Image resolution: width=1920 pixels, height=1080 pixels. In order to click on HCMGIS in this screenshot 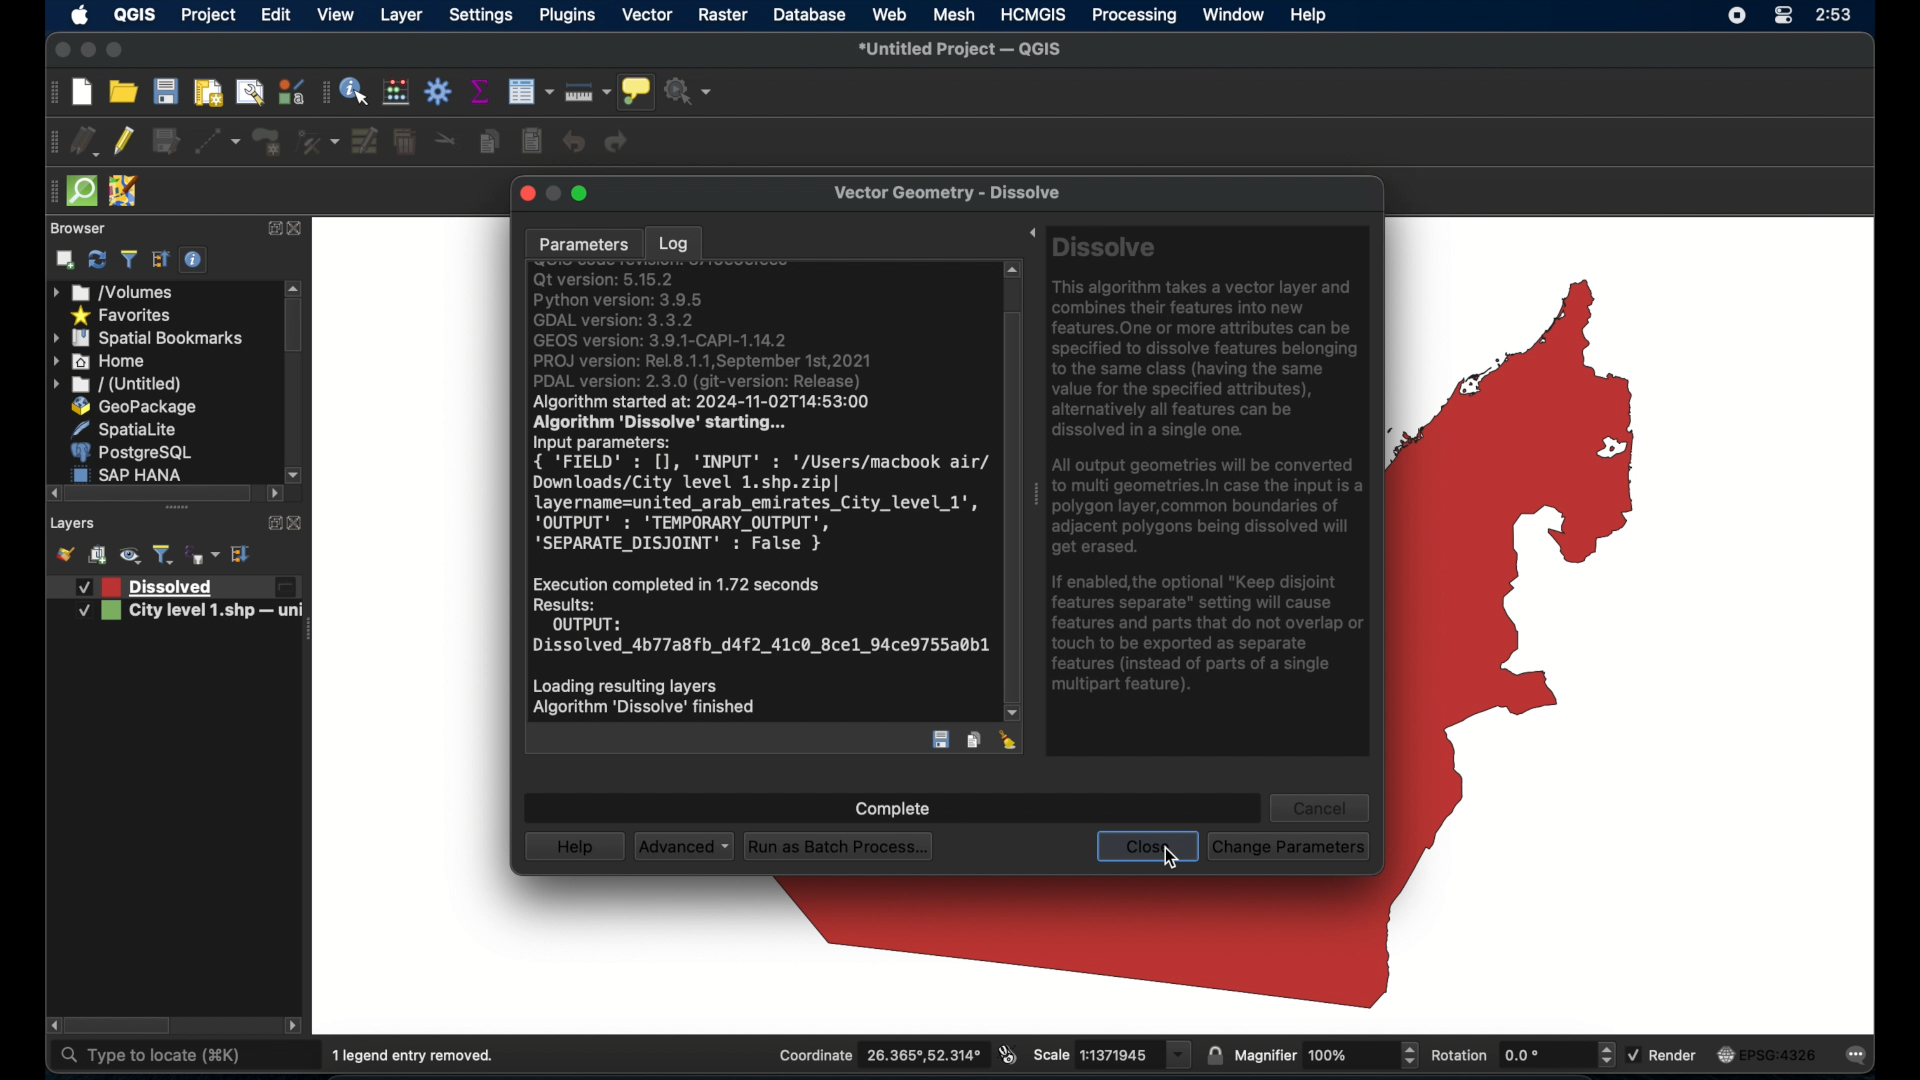, I will do `click(1034, 14)`.